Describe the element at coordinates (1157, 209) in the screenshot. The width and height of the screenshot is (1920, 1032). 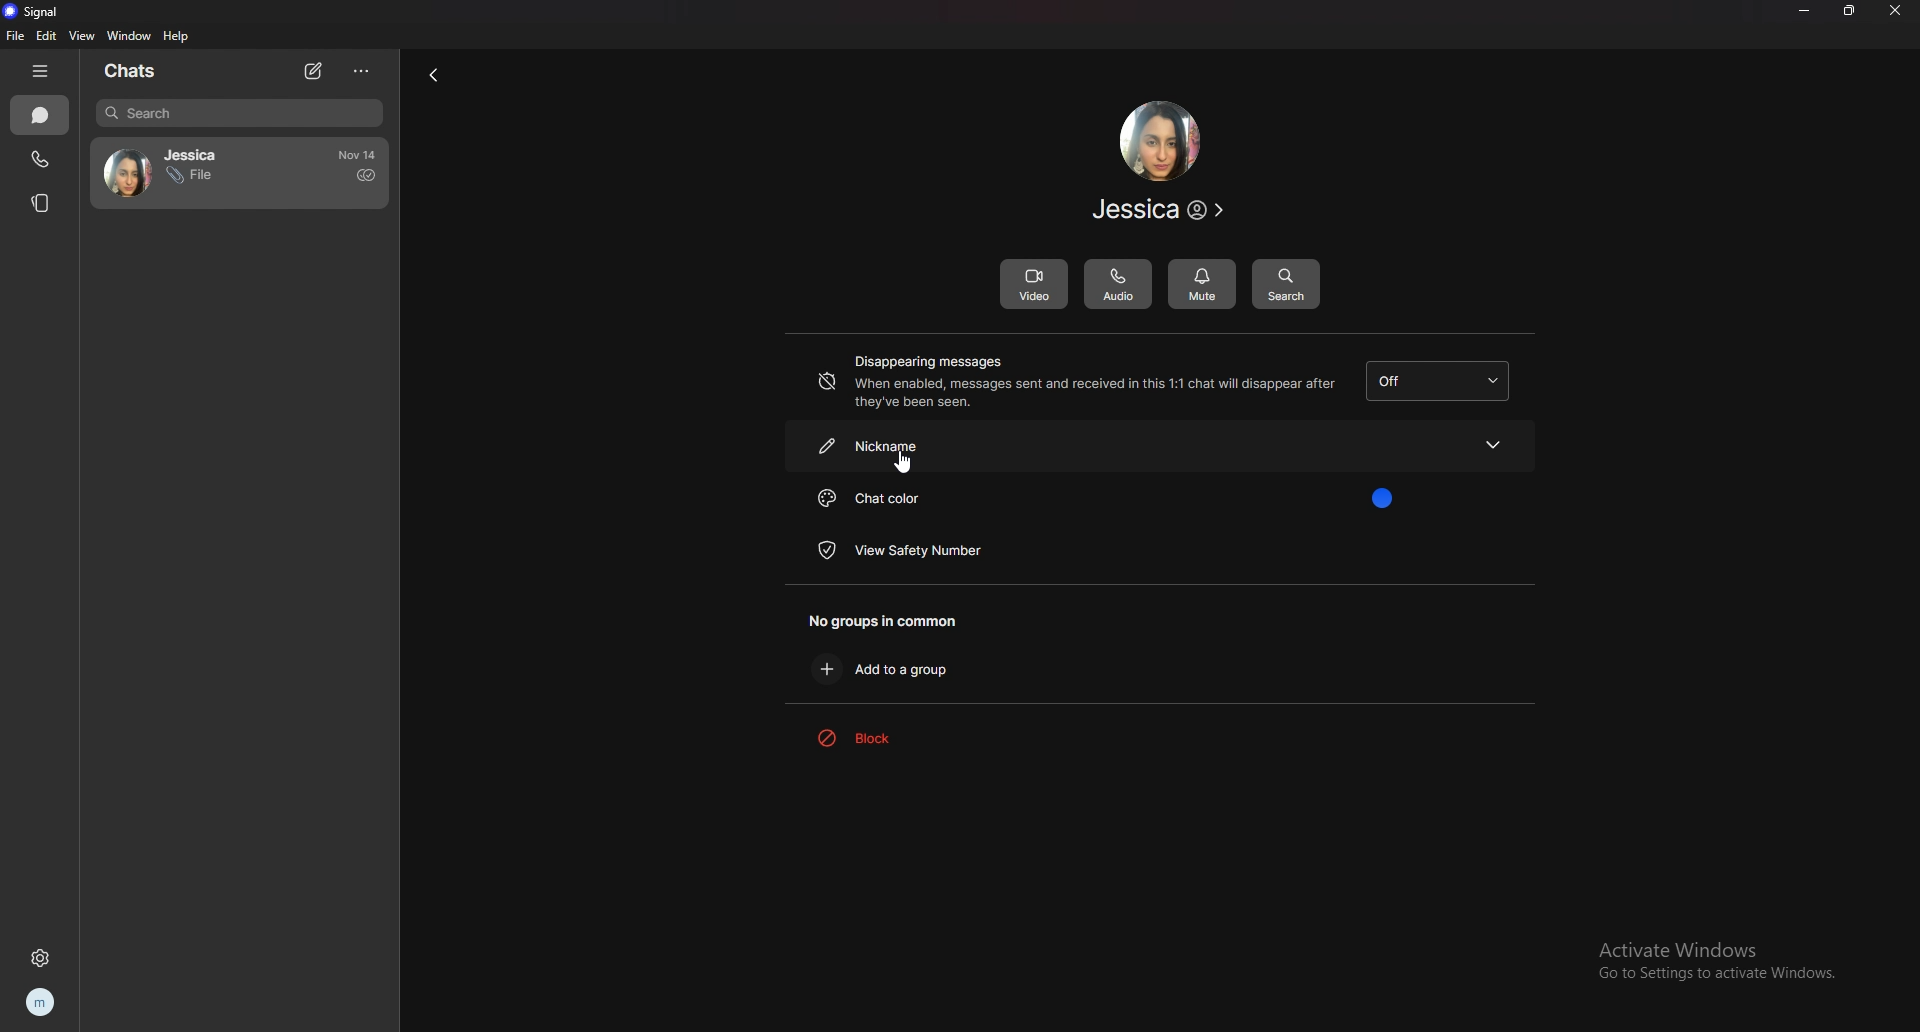
I see `contact info` at that location.